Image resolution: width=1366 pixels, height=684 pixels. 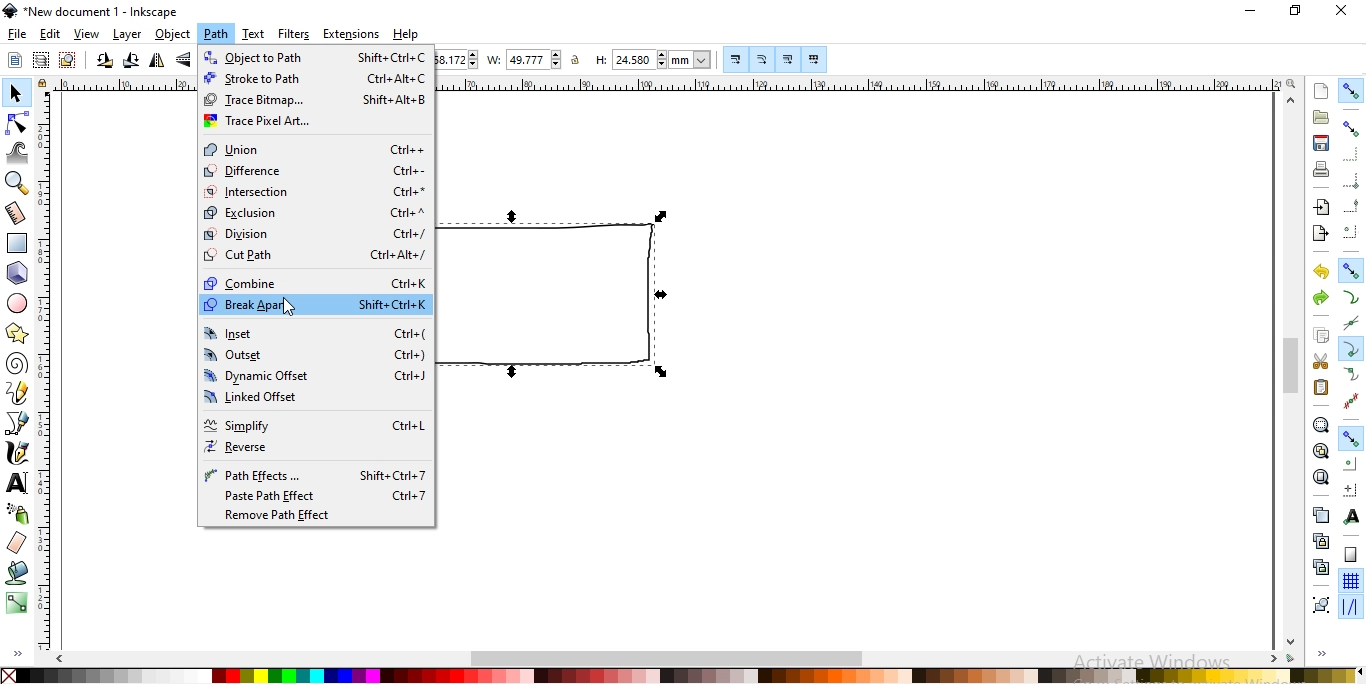 I want to click on create and edit text objects, so click(x=14, y=481).